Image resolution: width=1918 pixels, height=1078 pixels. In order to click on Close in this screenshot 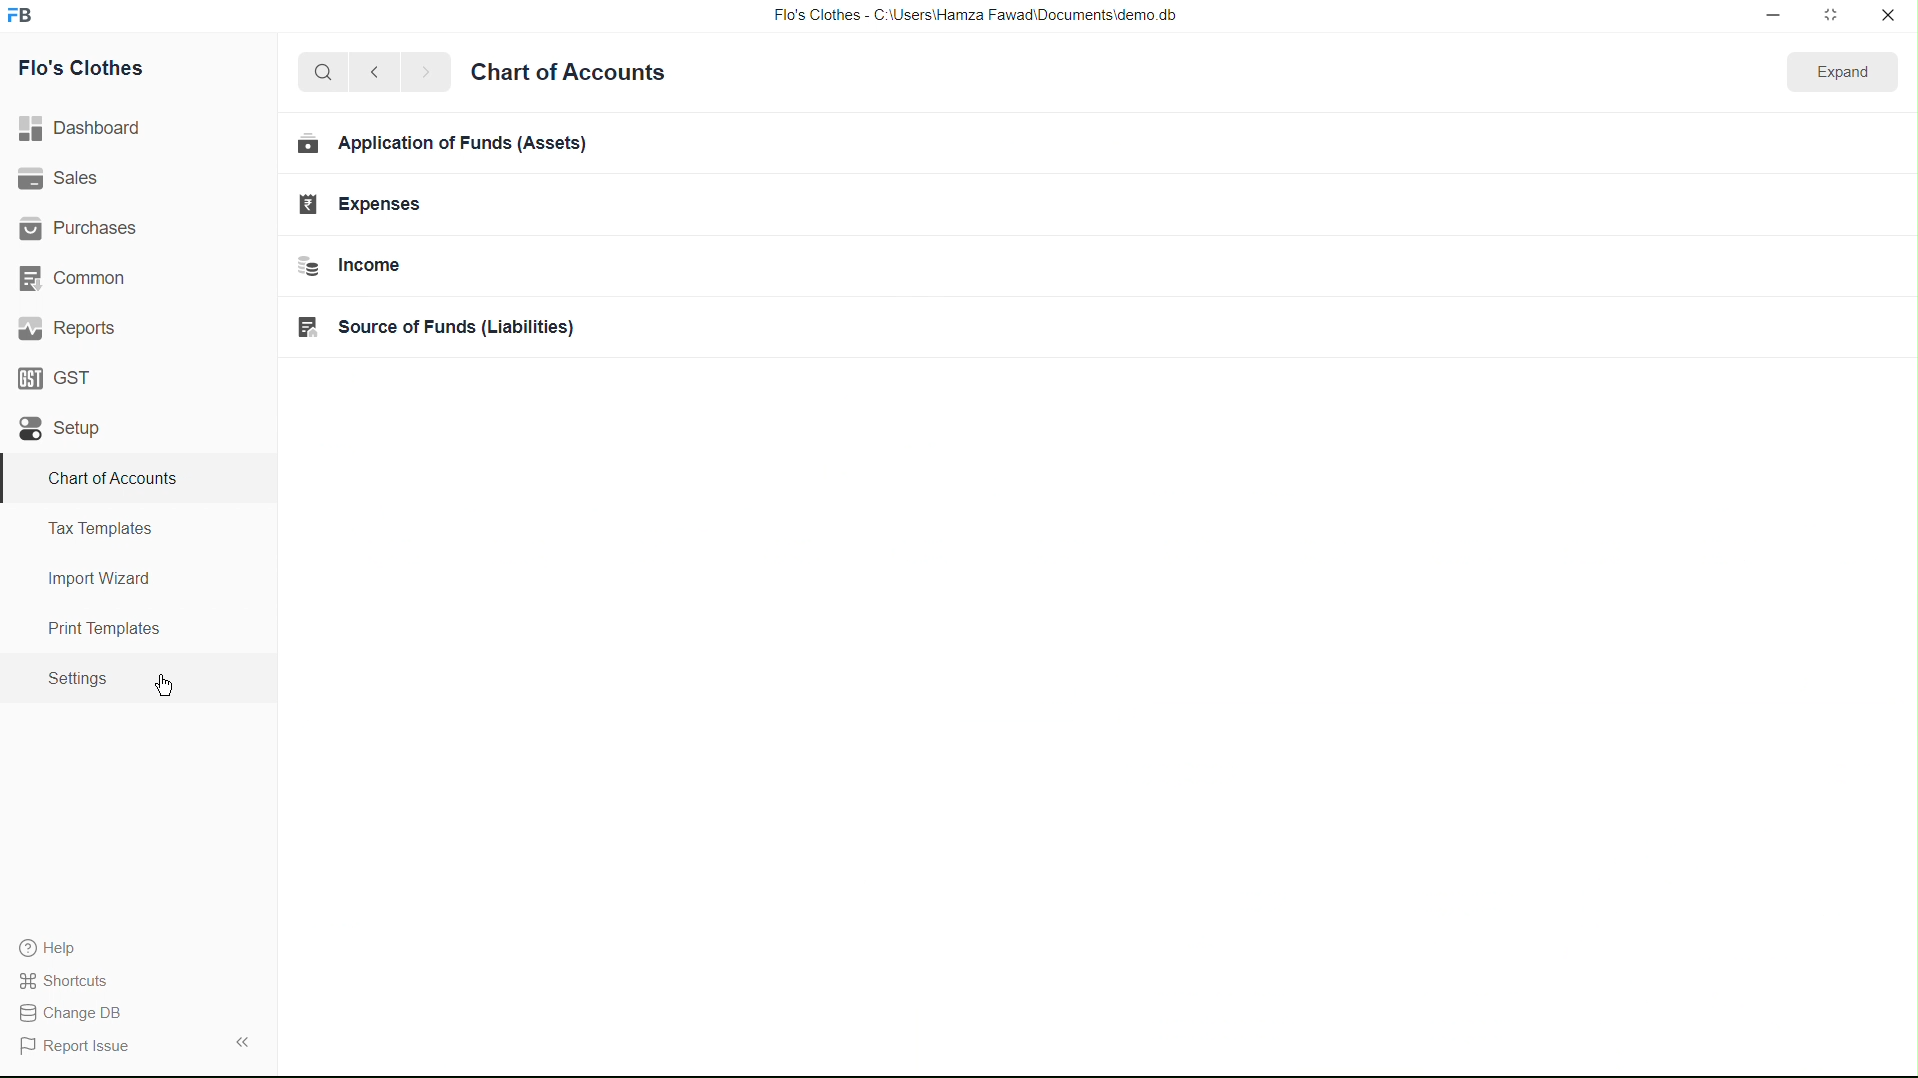, I will do `click(1888, 17)`.